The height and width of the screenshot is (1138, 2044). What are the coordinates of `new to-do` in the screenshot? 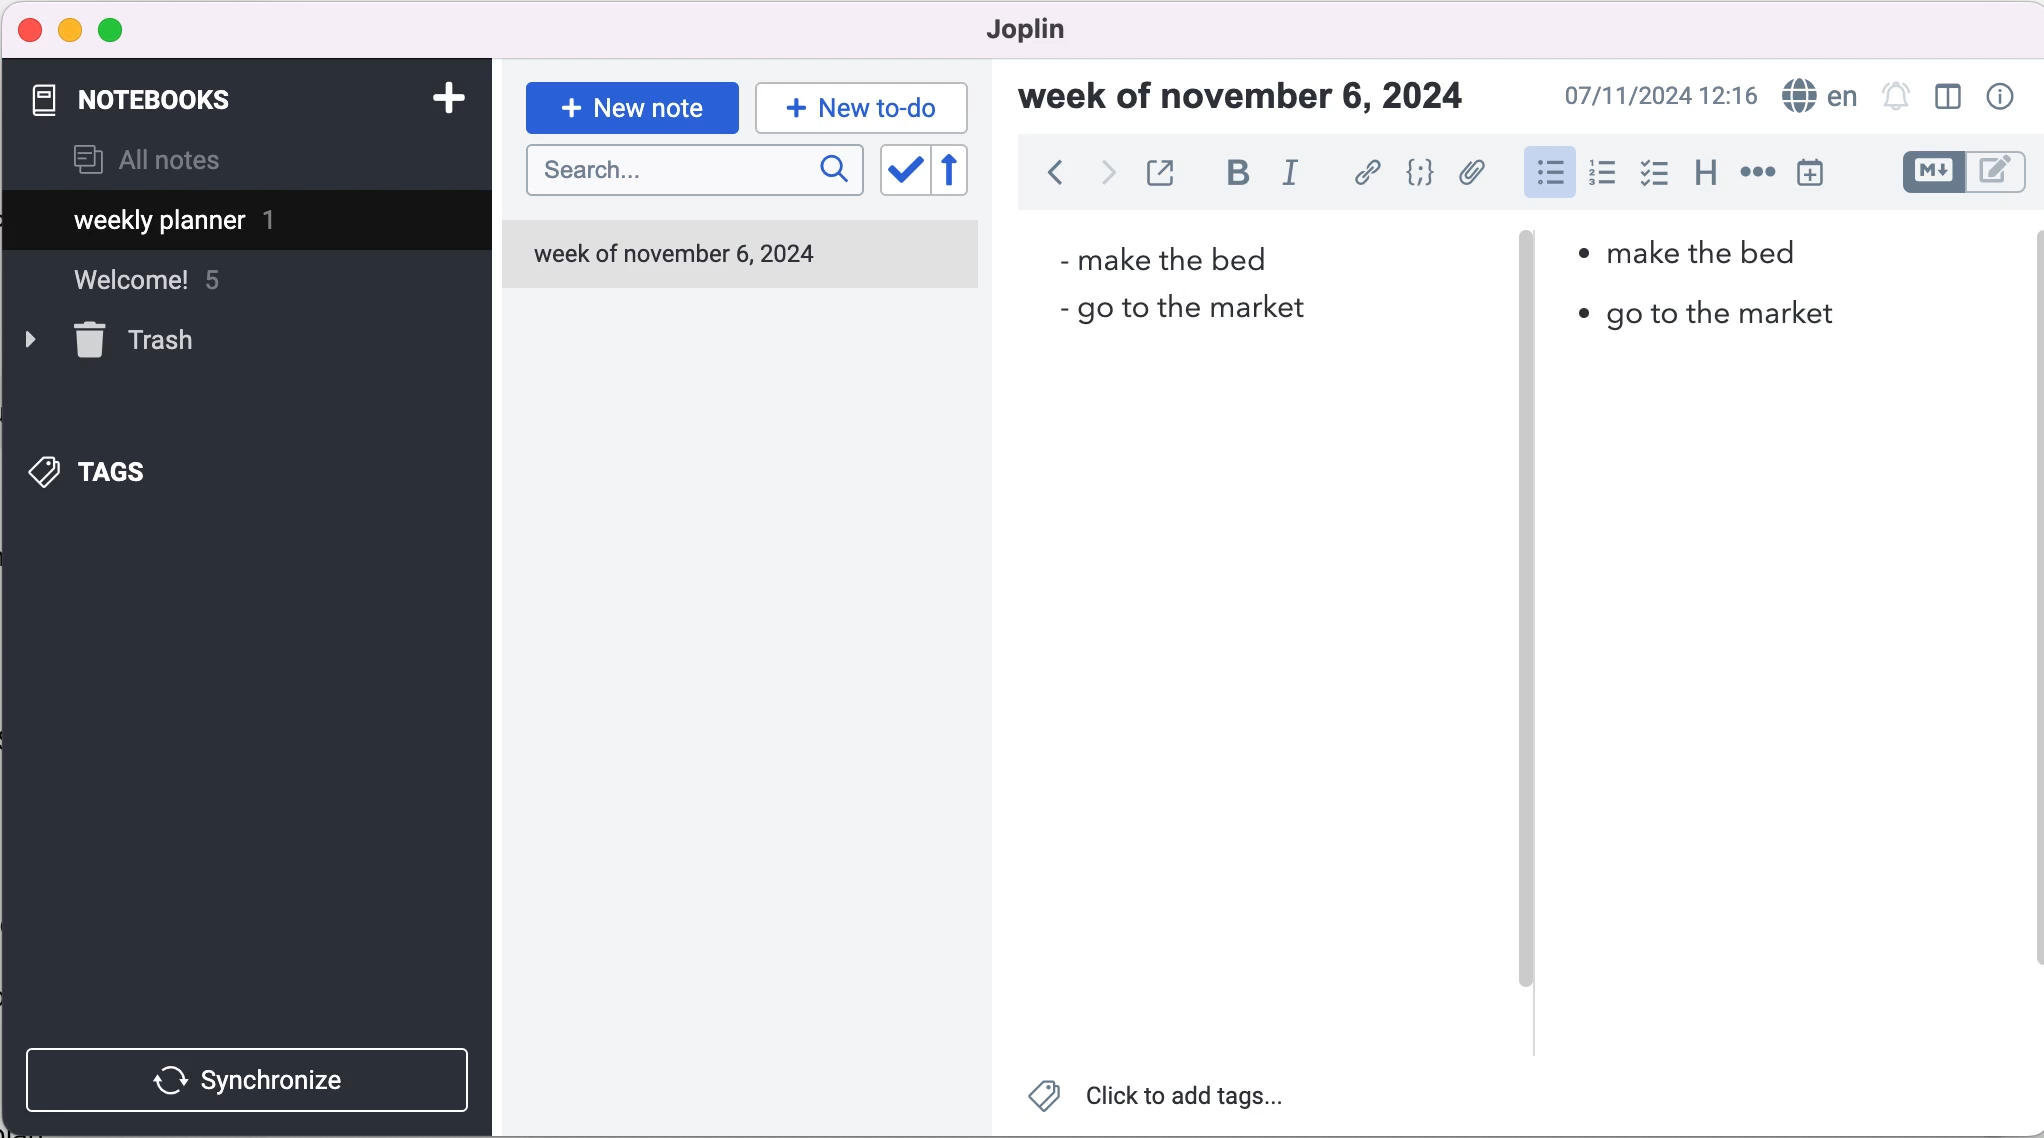 It's located at (858, 107).